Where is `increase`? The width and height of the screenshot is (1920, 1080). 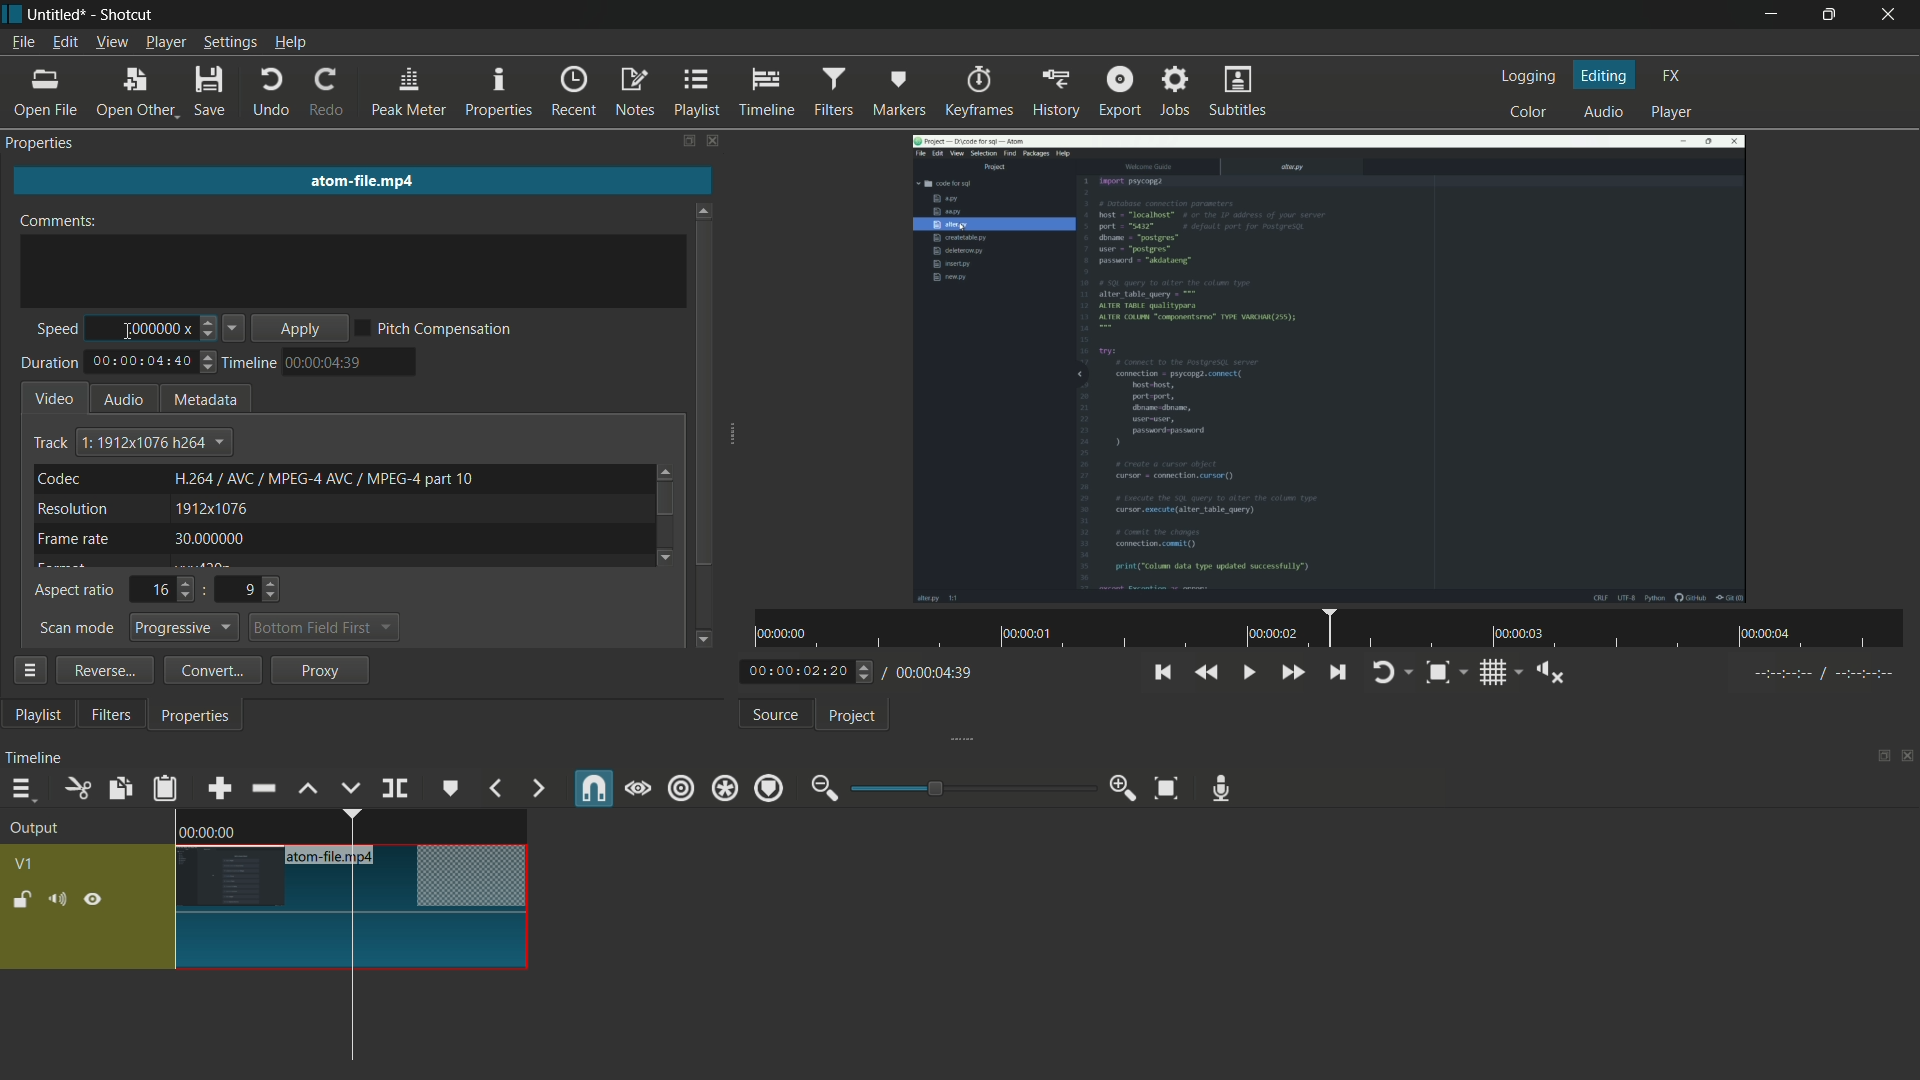 increase is located at coordinates (211, 320).